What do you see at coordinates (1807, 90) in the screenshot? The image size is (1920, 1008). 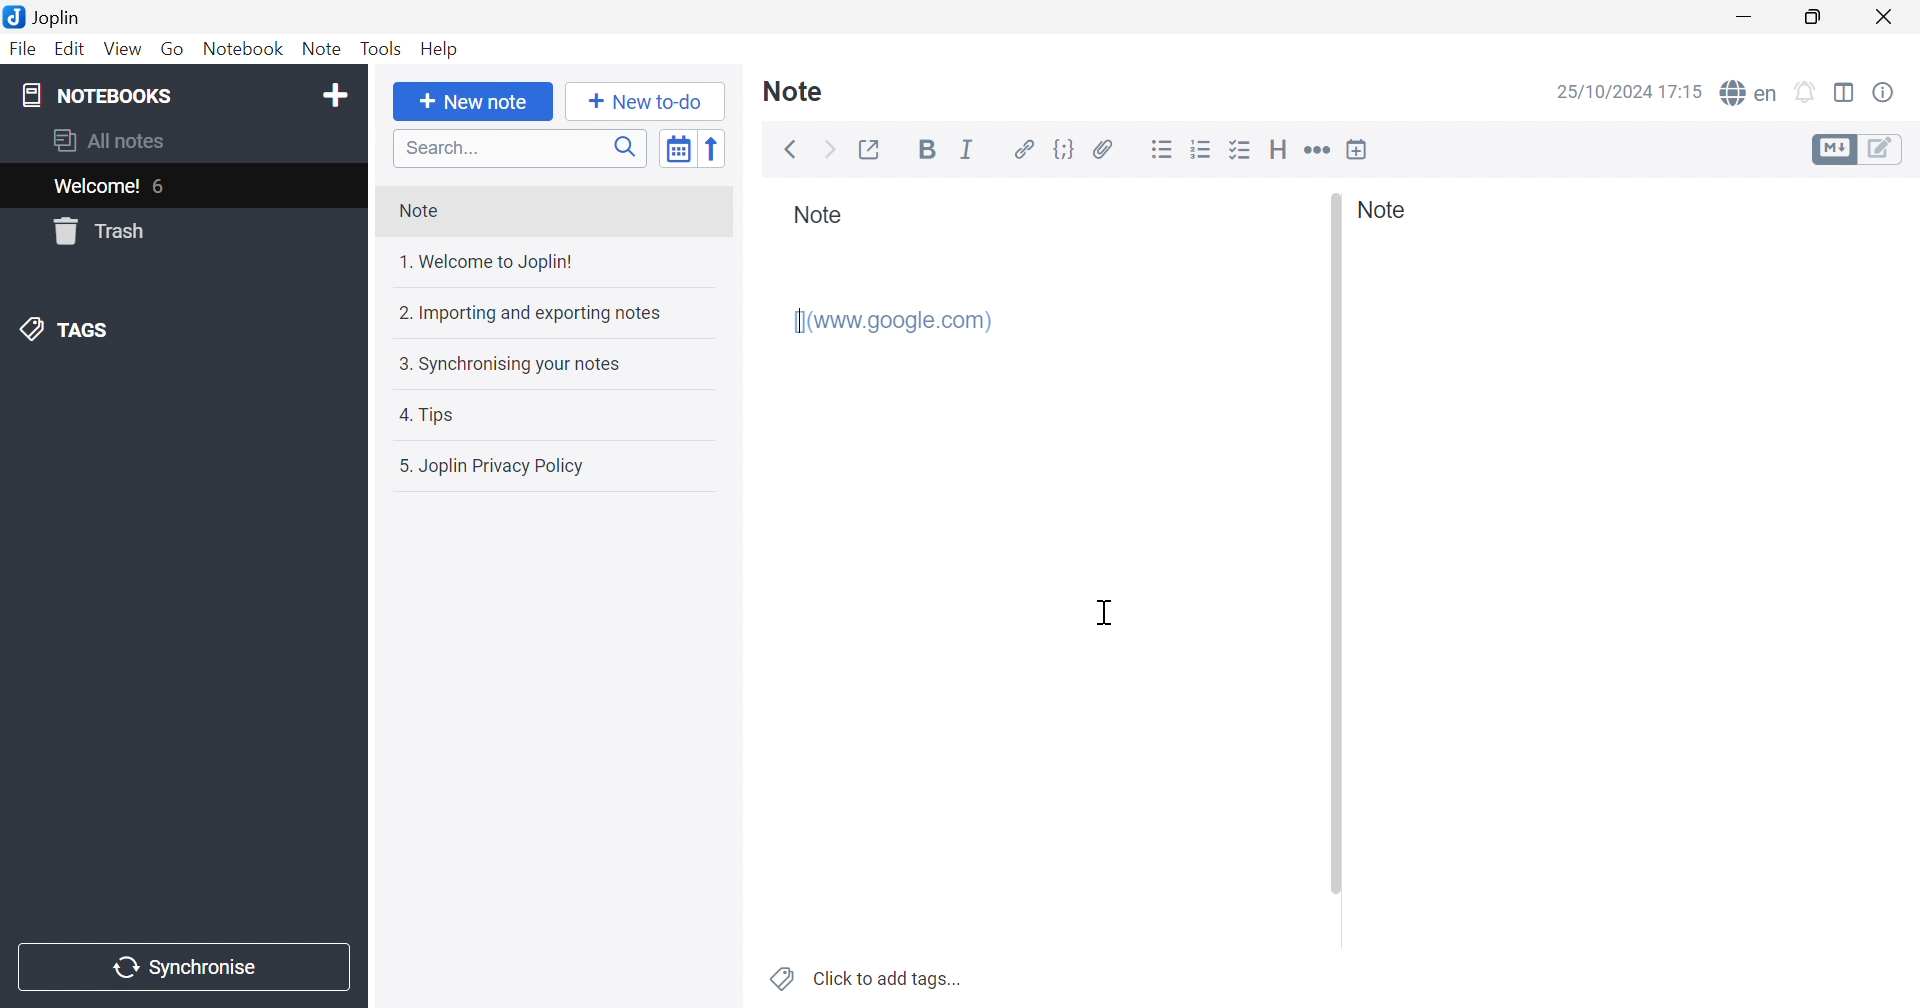 I see `Set alarm` at bounding box center [1807, 90].